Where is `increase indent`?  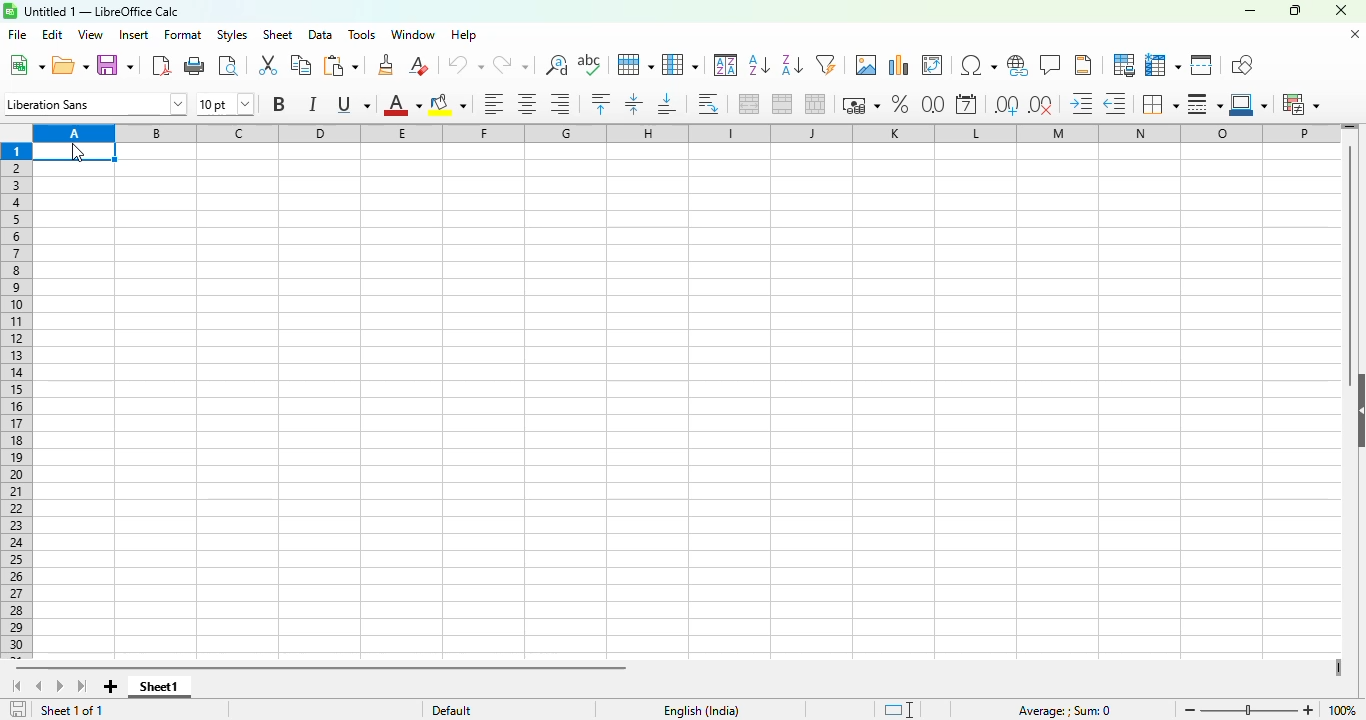 increase indent is located at coordinates (1082, 104).